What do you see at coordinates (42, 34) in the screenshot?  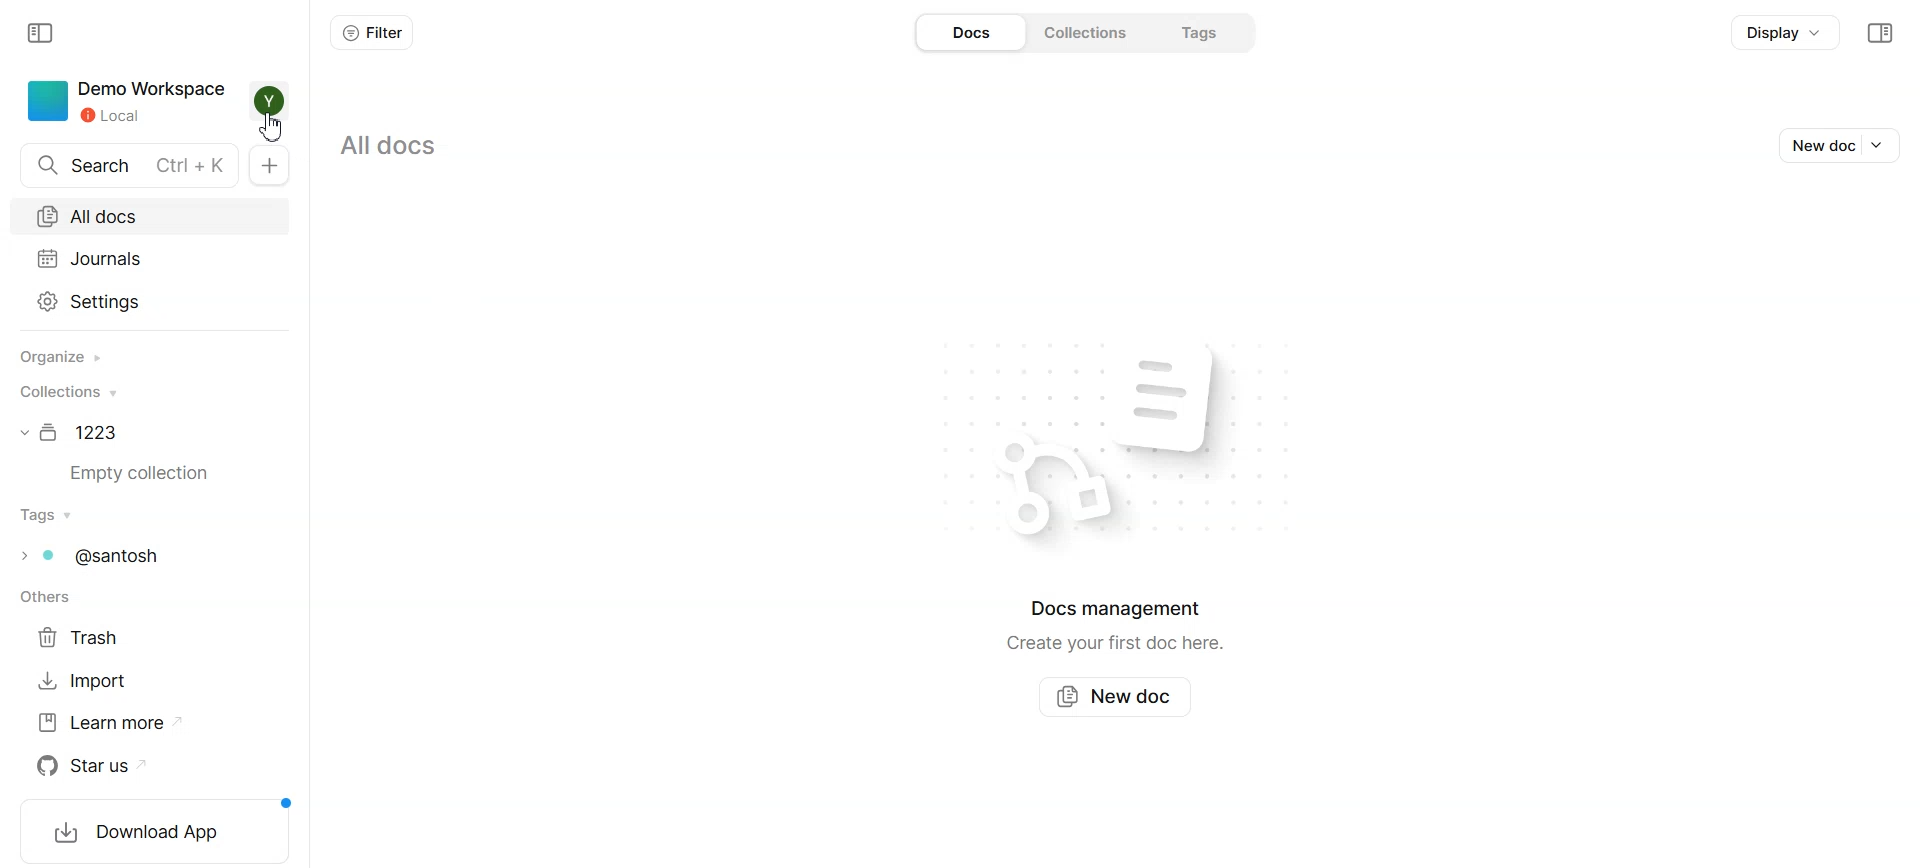 I see `Collapse sidebar` at bounding box center [42, 34].